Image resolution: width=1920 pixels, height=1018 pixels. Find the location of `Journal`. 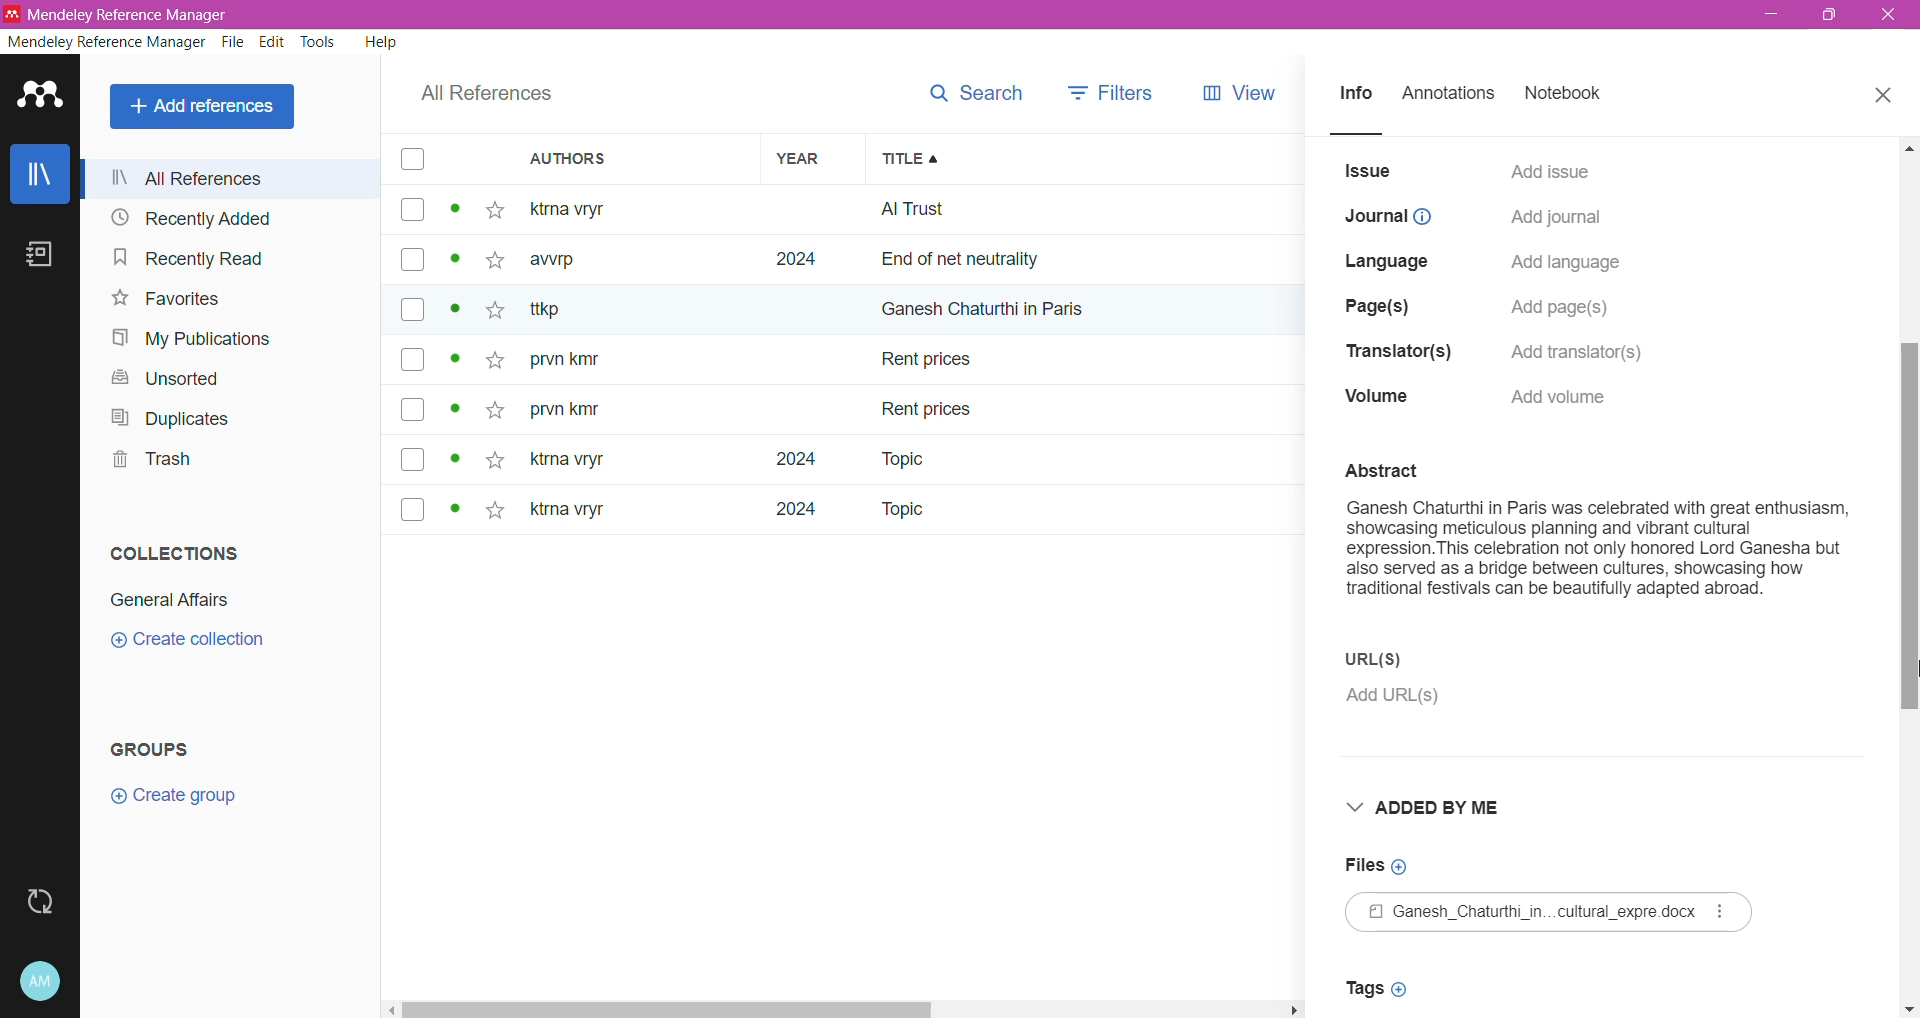

Journal is located at coordinates (1389, 217).